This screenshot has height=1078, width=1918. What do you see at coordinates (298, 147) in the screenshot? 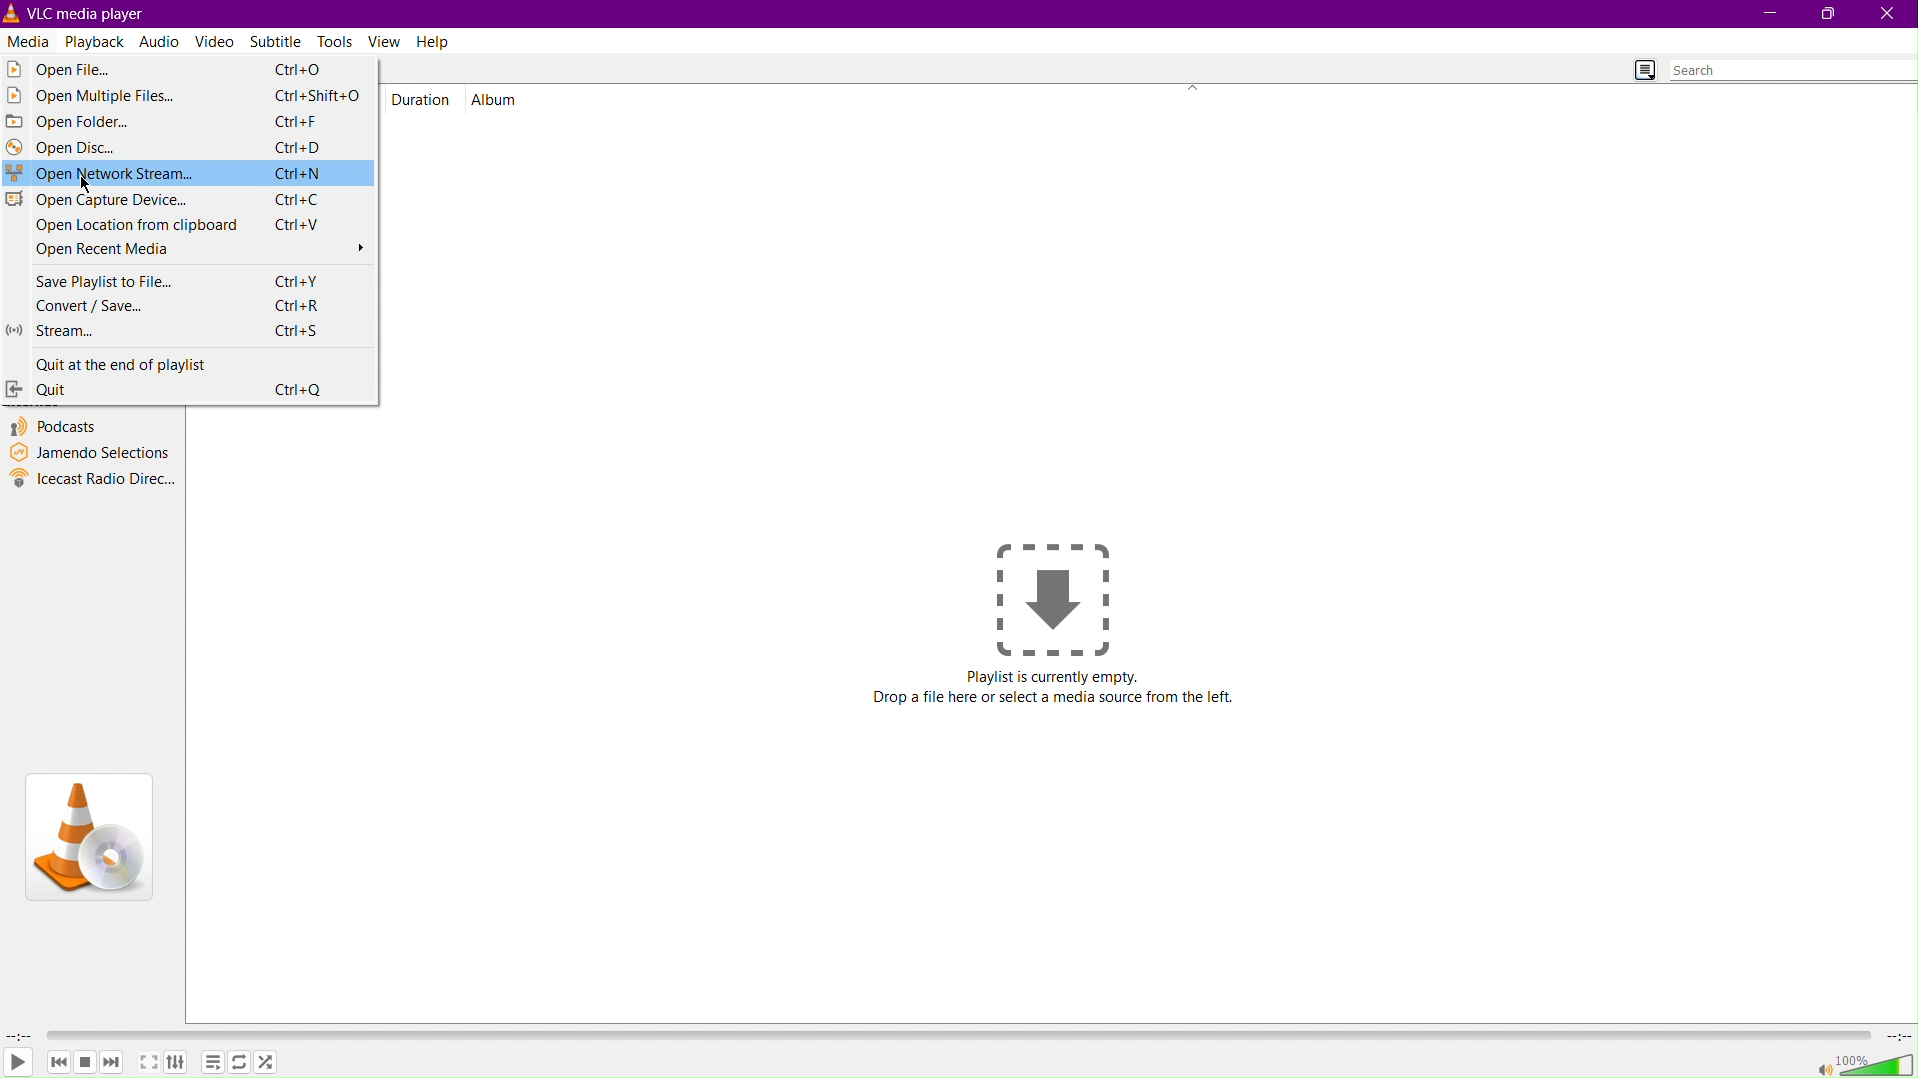
I see `Ctrl+D` at bounding box center [298, 147].